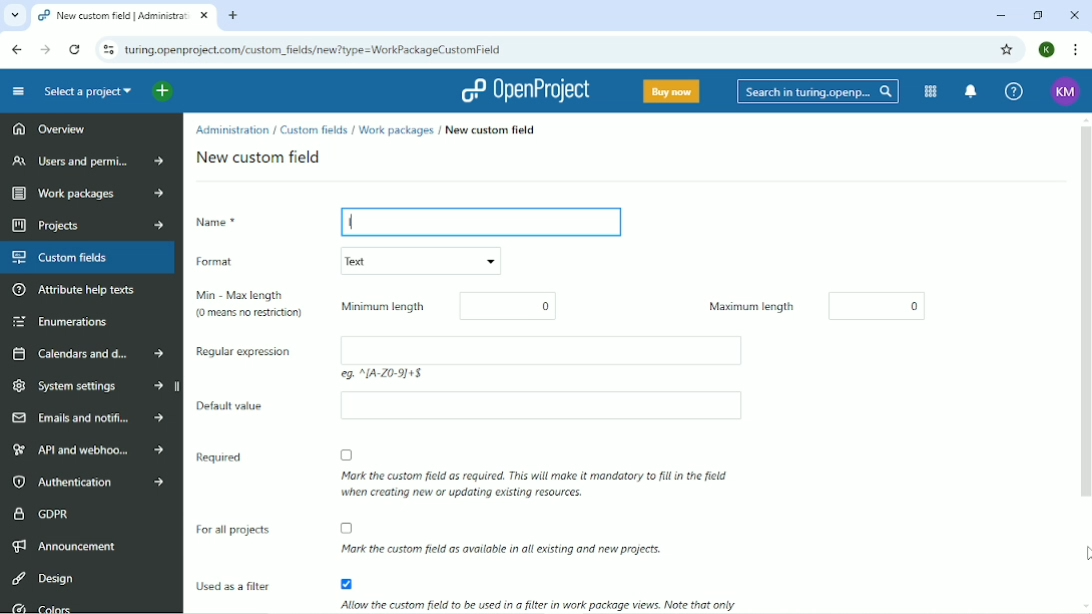 The width and height of the screenshot is (1092, 614). I want to click on Minimum length, so click(377, 308).